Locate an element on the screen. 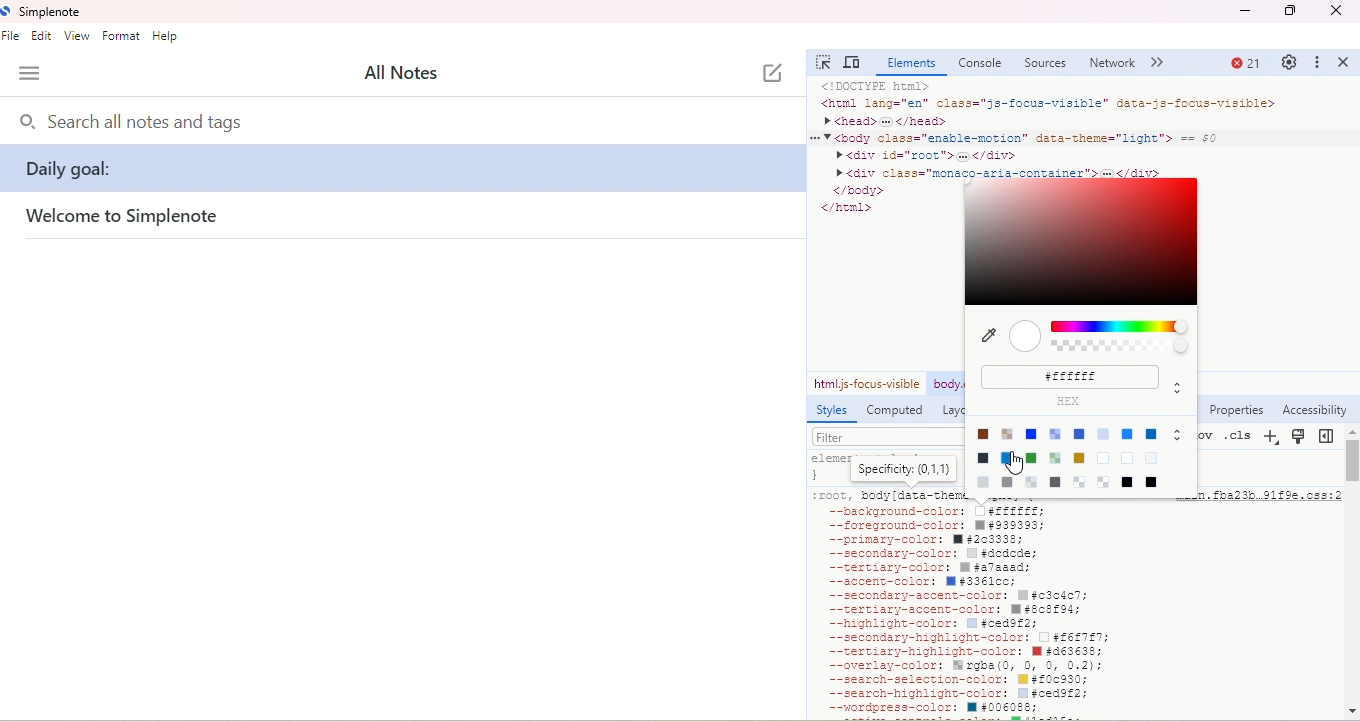  tertiary-accent-color is located at coordinates (950, 610).